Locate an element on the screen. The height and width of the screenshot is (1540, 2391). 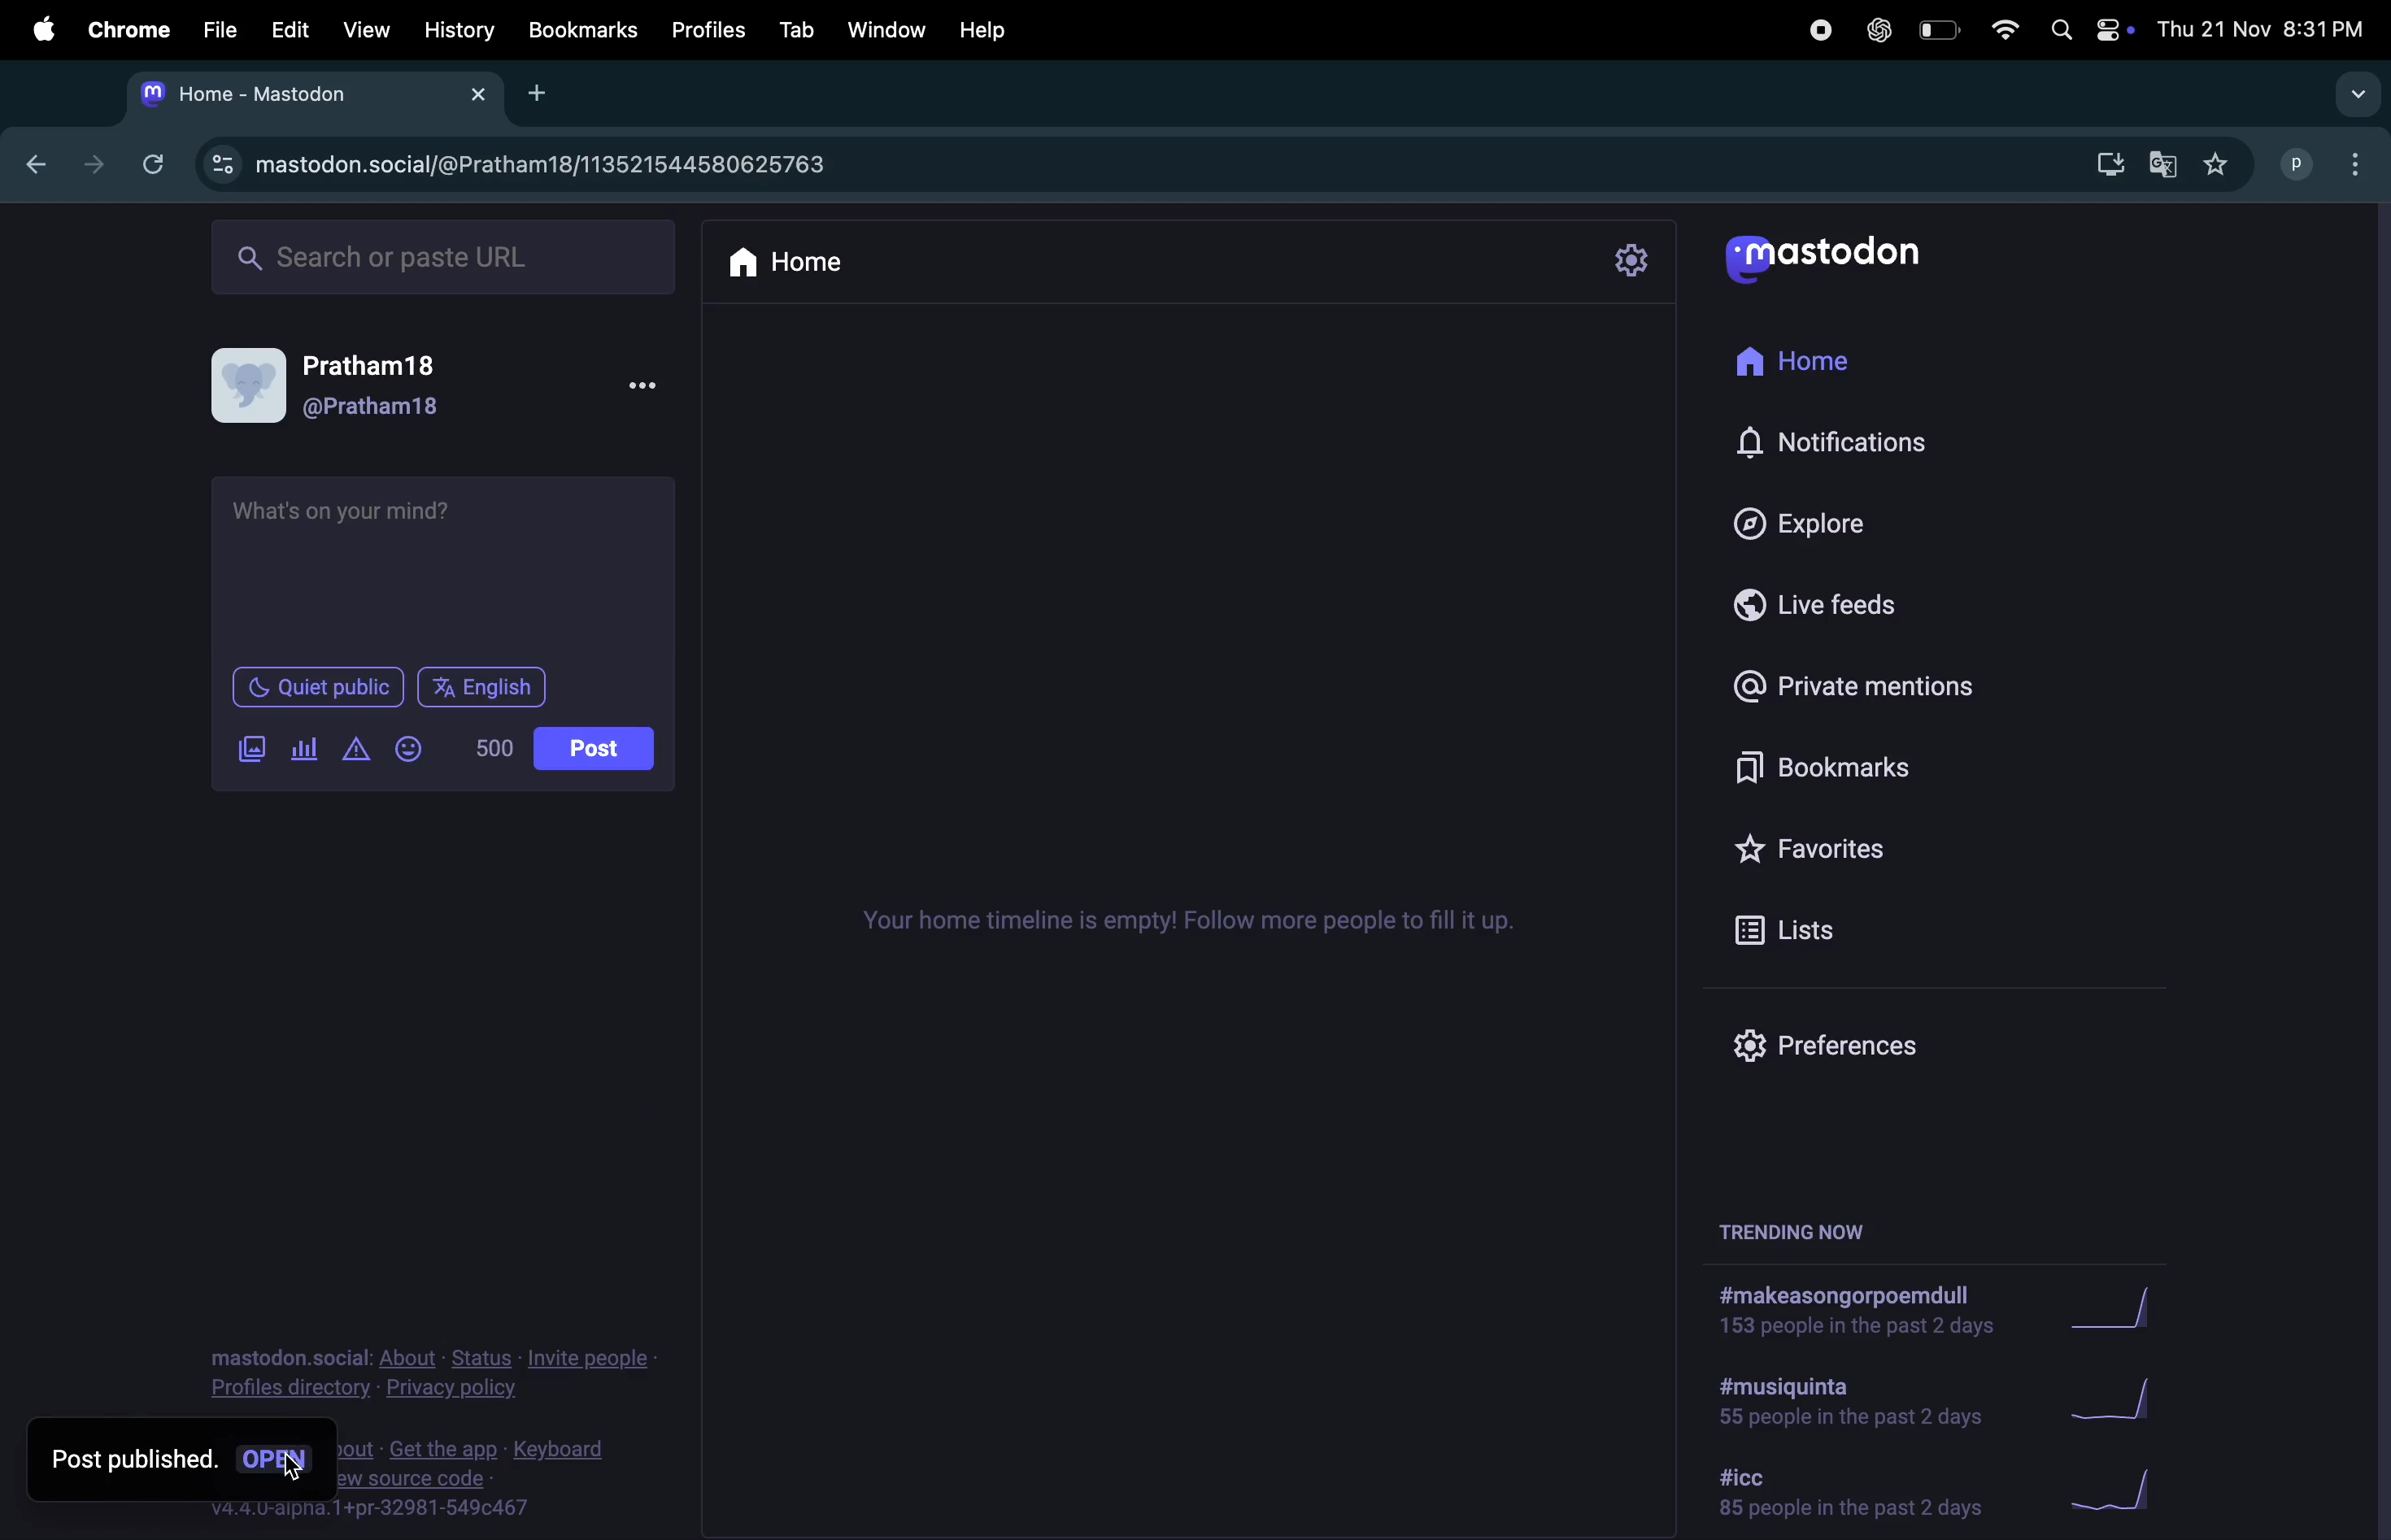
user is located at coordinates (377, 407).